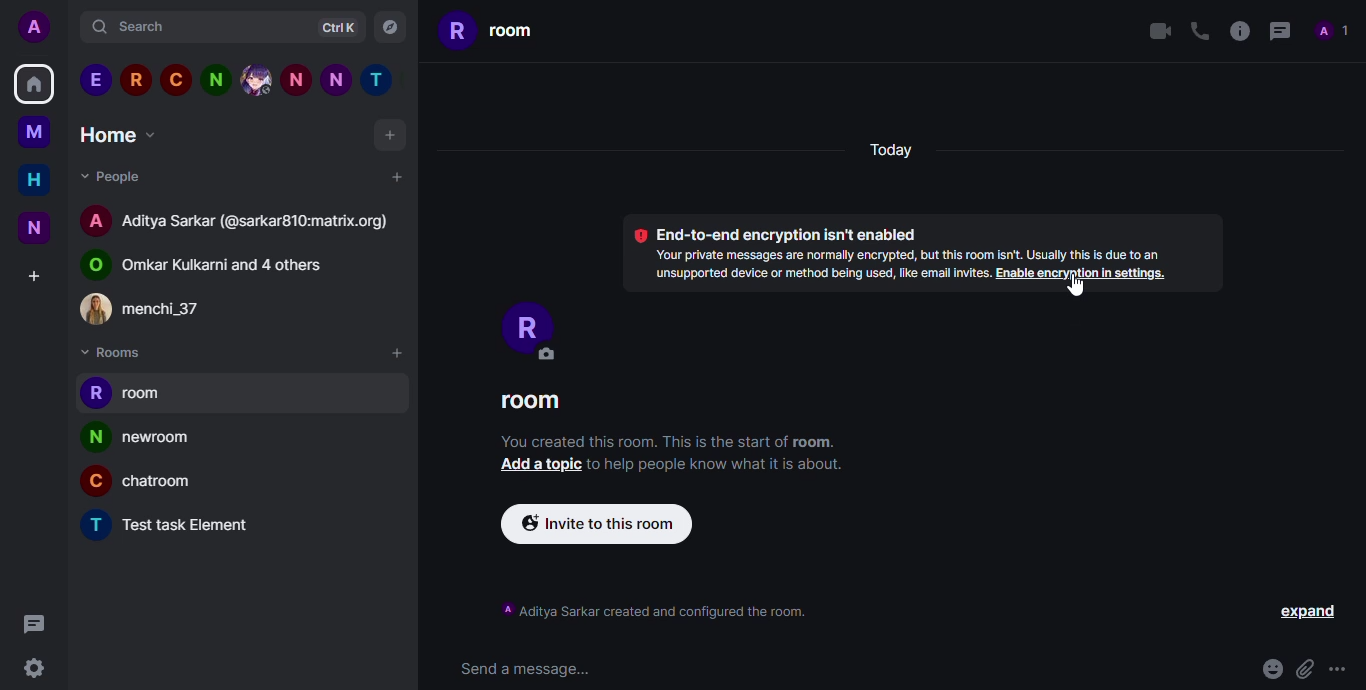  What do you see at coordinates (154, 310) in the screenshot?
I see `account` at bounding box center [154, 310].